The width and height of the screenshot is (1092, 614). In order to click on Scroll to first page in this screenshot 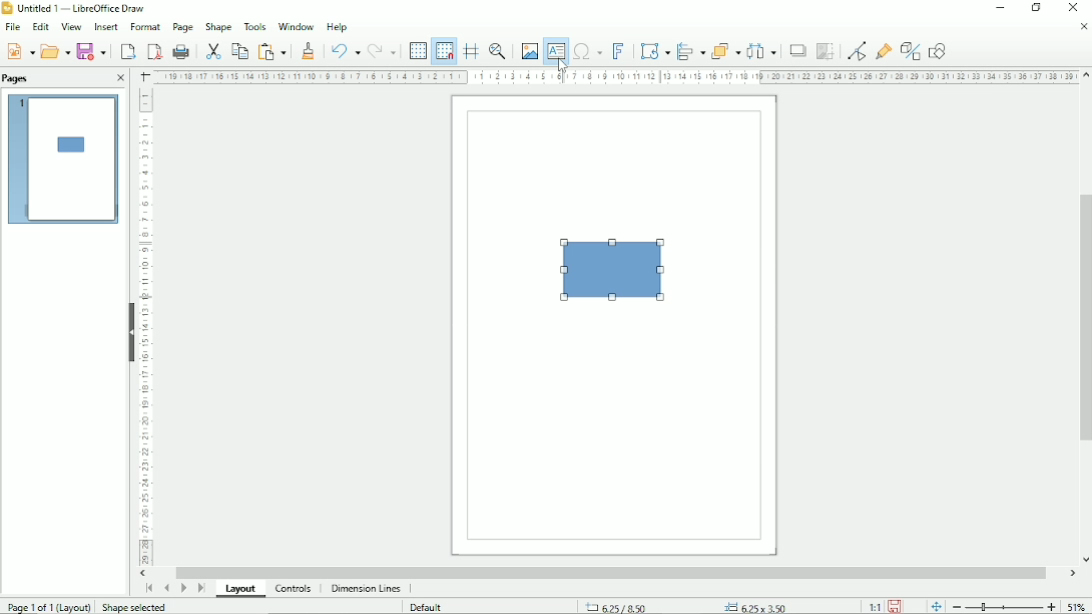, I will do `click(149, 587)`.